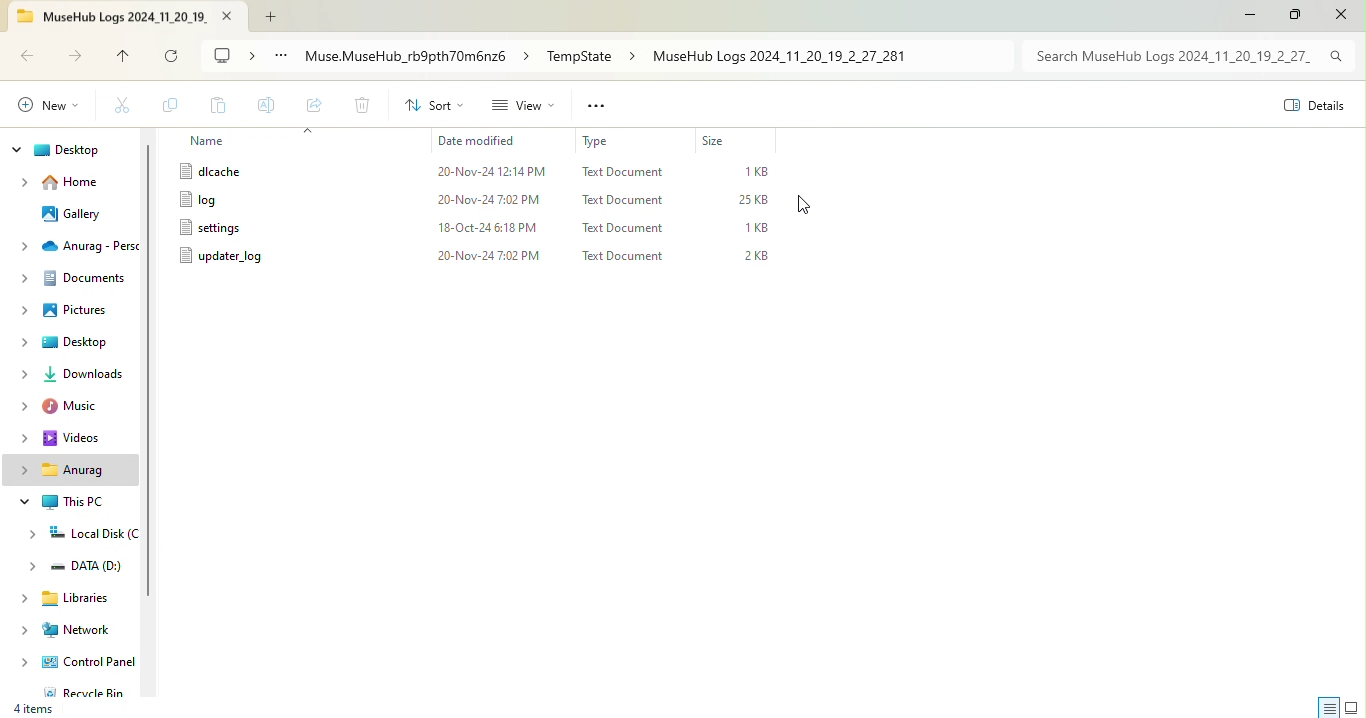  Describe the element at coordinates (416, 57) in the screenshot. I see `File path` at that location.